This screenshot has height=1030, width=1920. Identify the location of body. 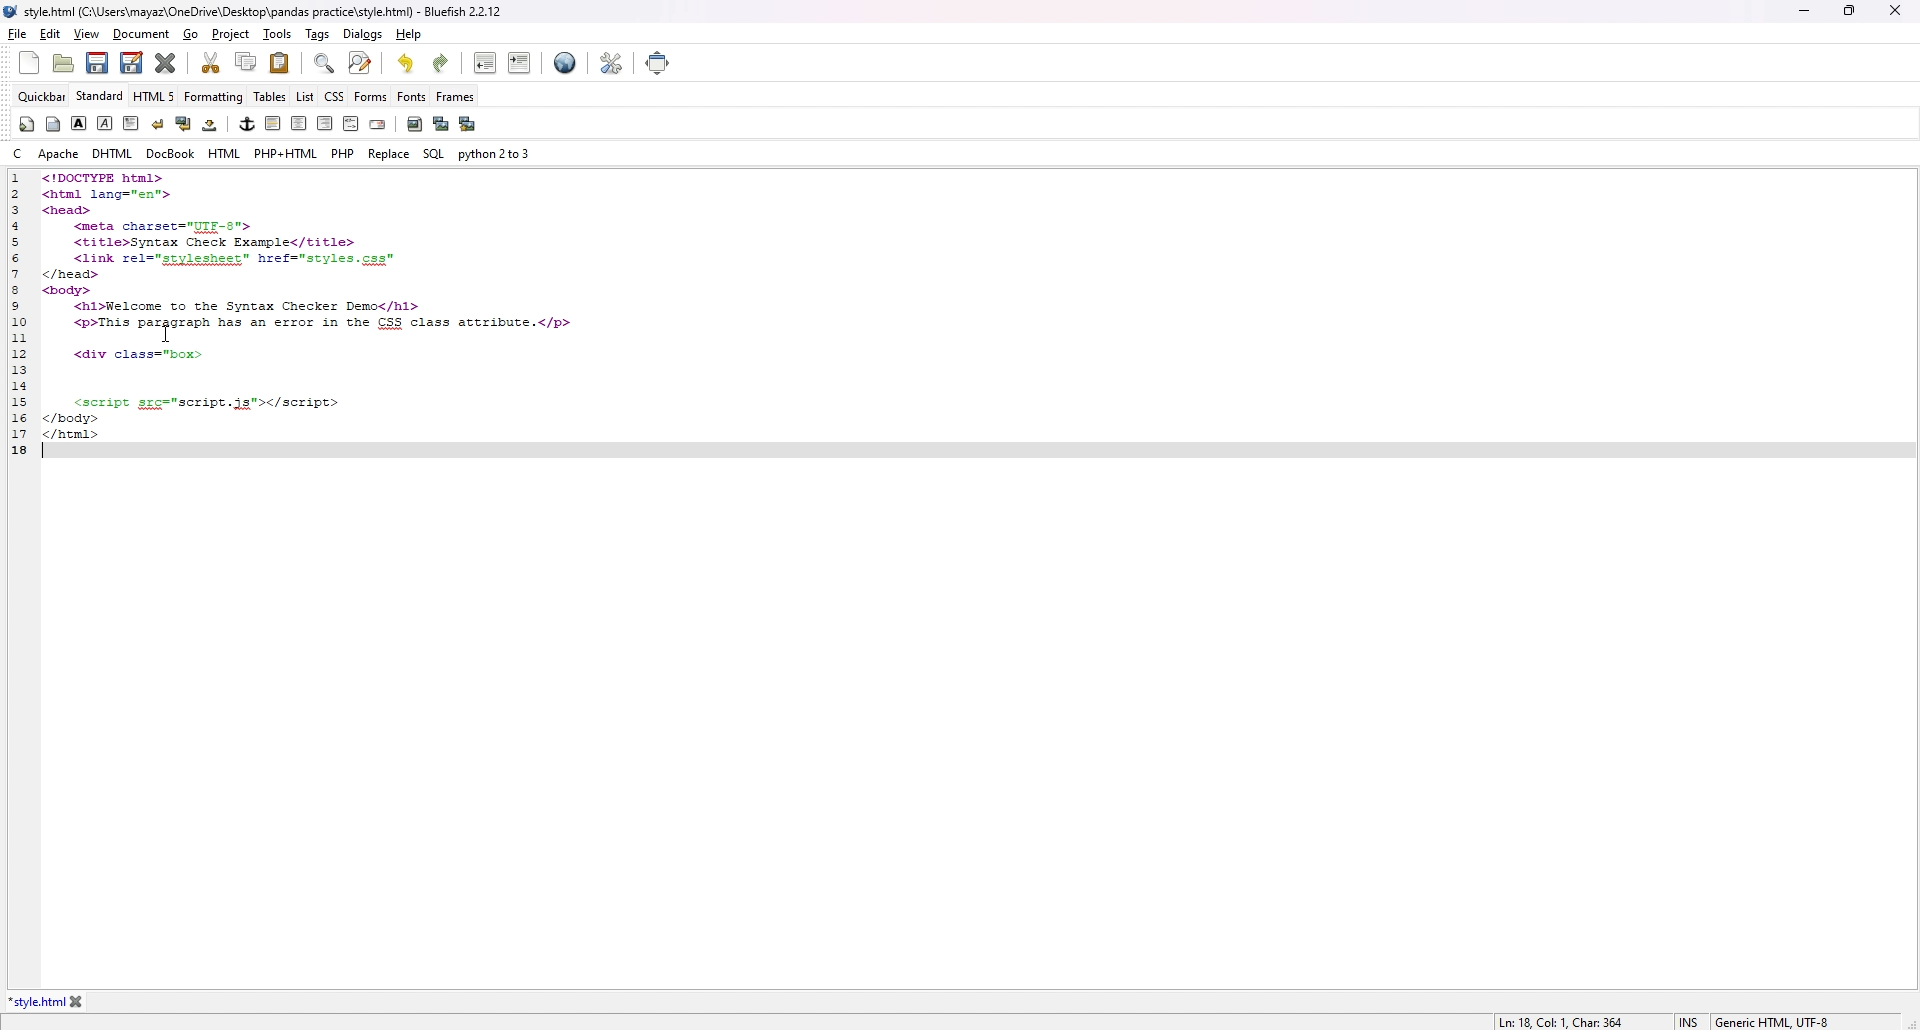
(53, 125).